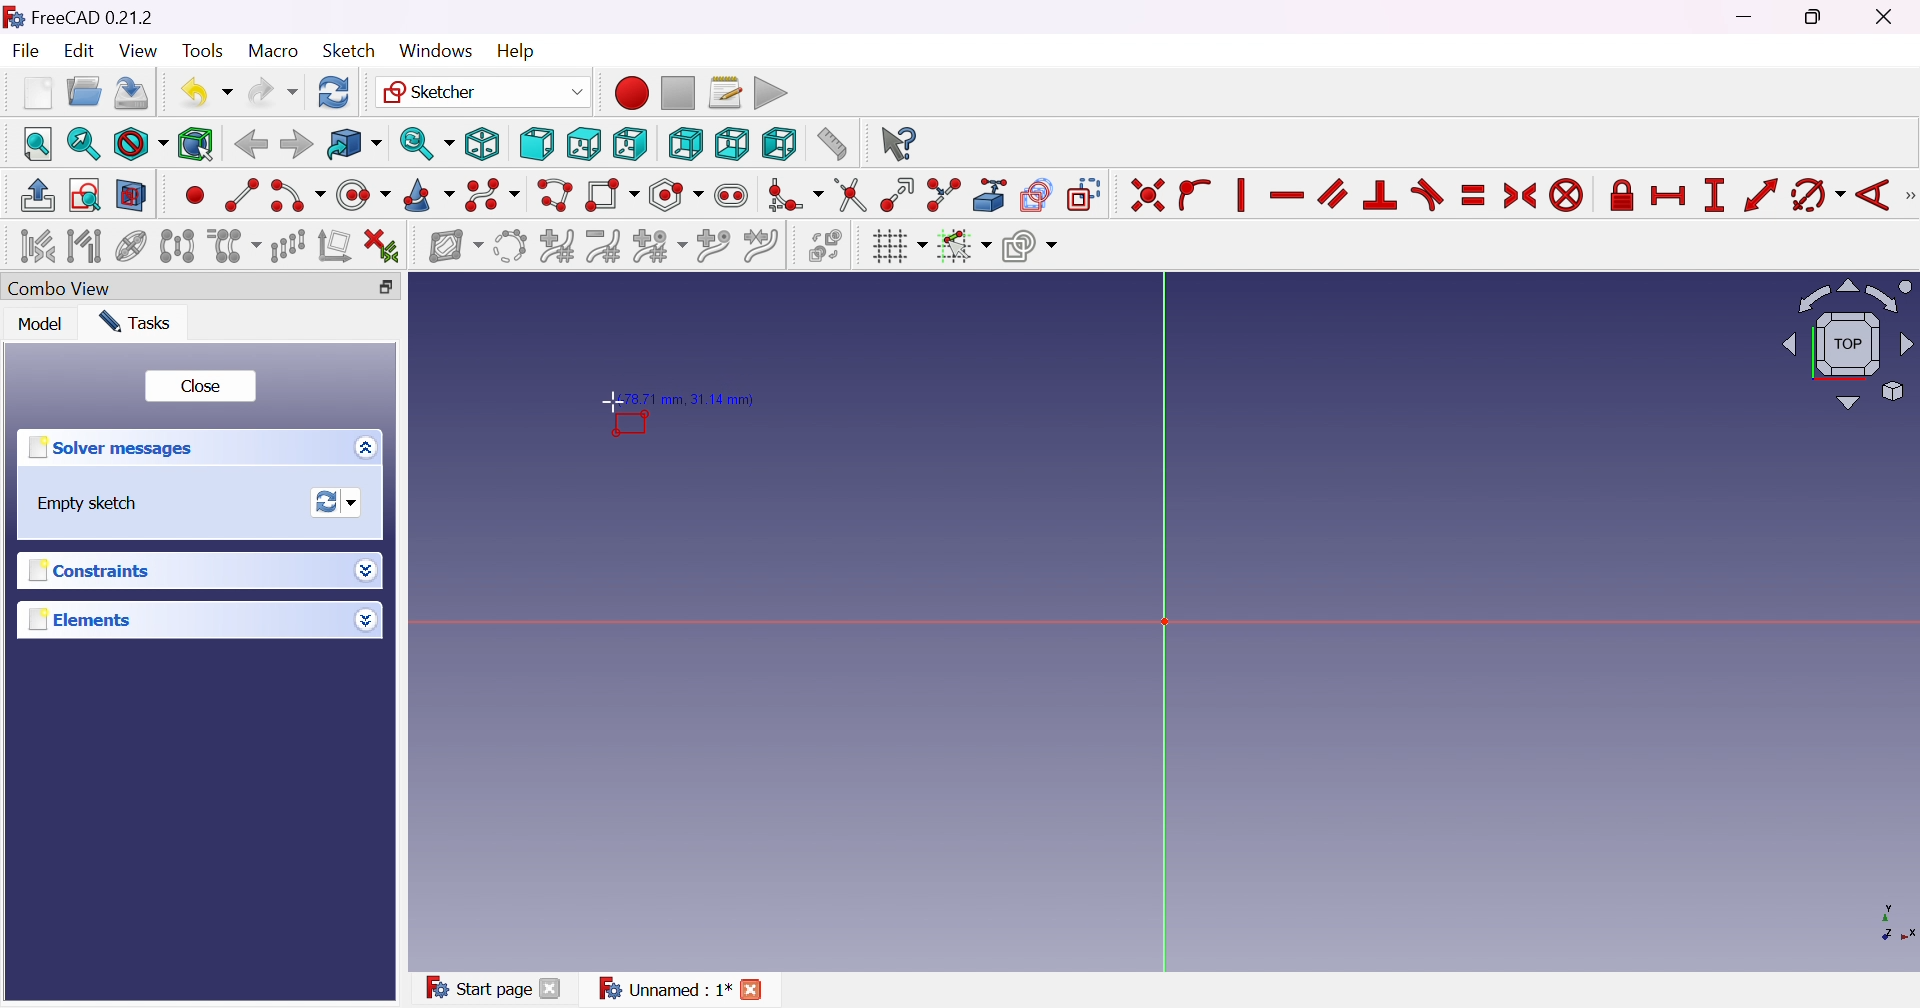 This screenshot has height=1008, width=1920. I want to click on Create rectangle, so click(613, 197).